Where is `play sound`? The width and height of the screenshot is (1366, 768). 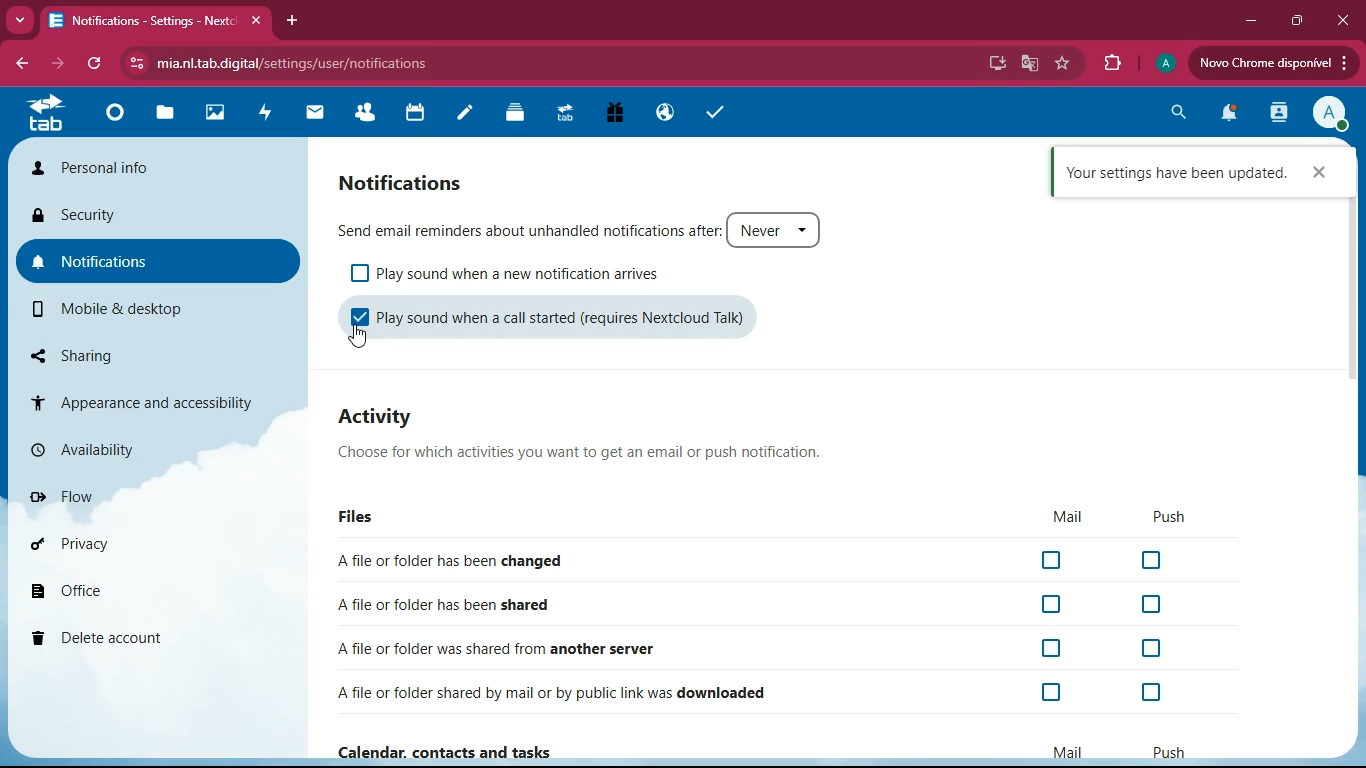 play sound is located at coordinates (575, 319).